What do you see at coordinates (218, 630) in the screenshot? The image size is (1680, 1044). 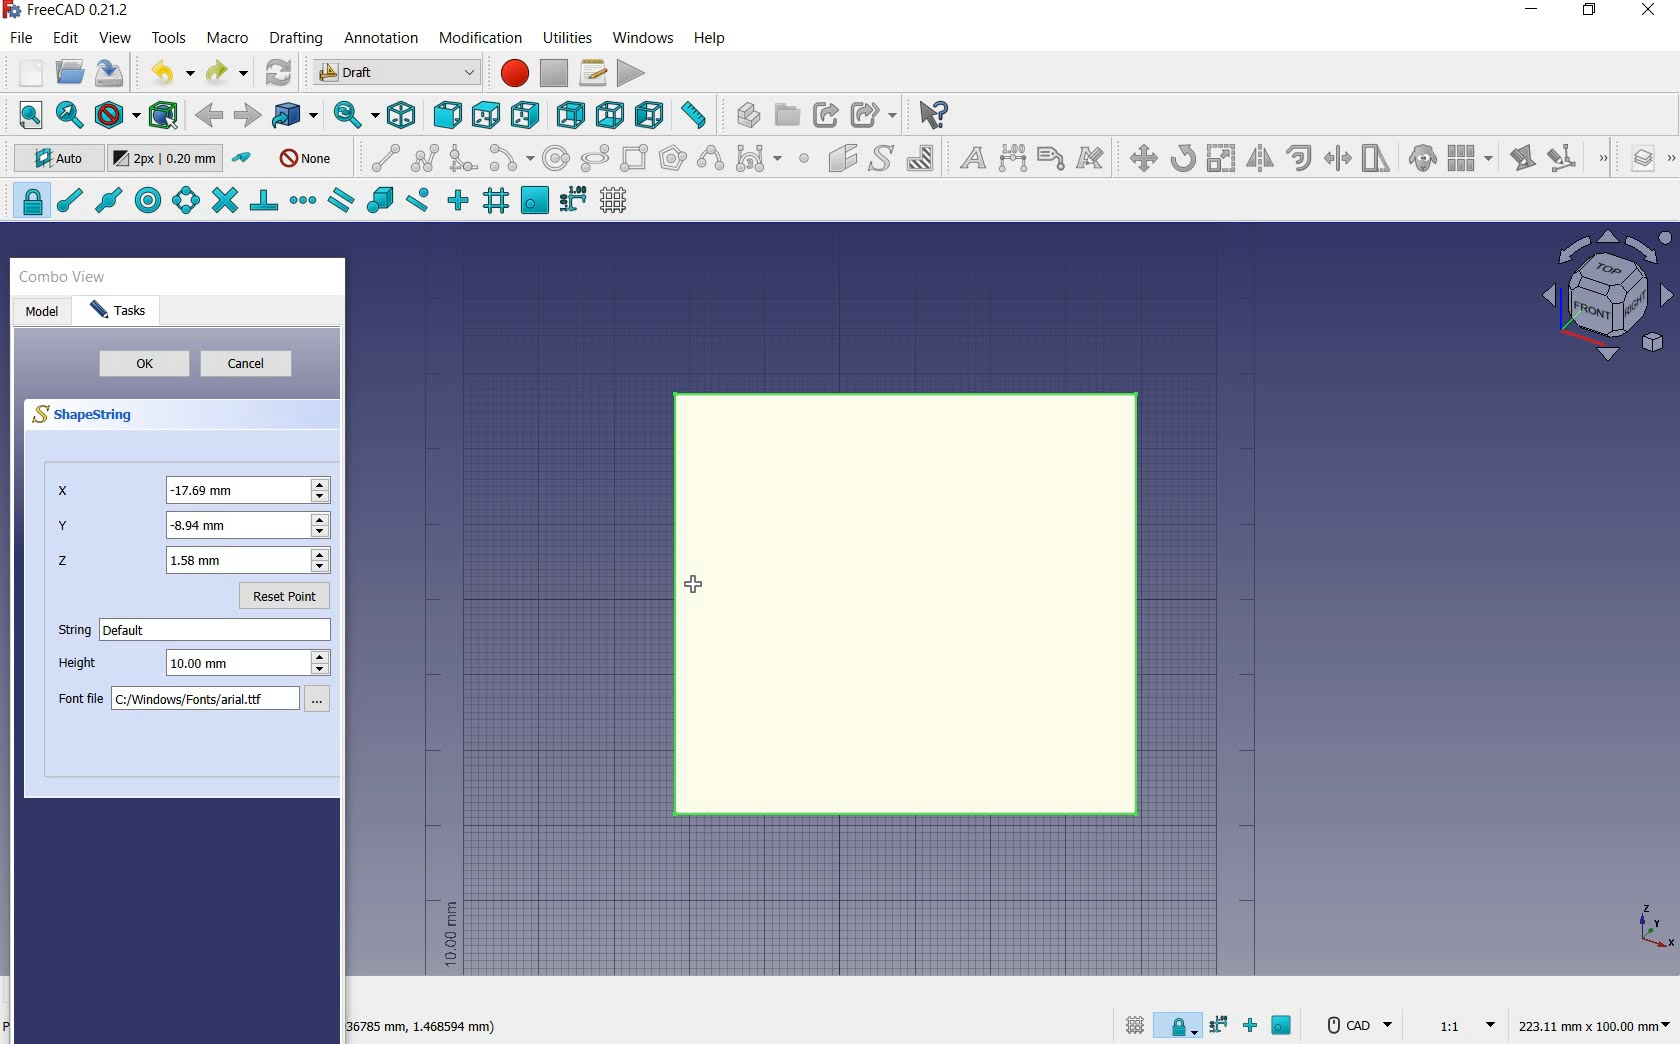 I see `Text` at bounding box center [218, 630].